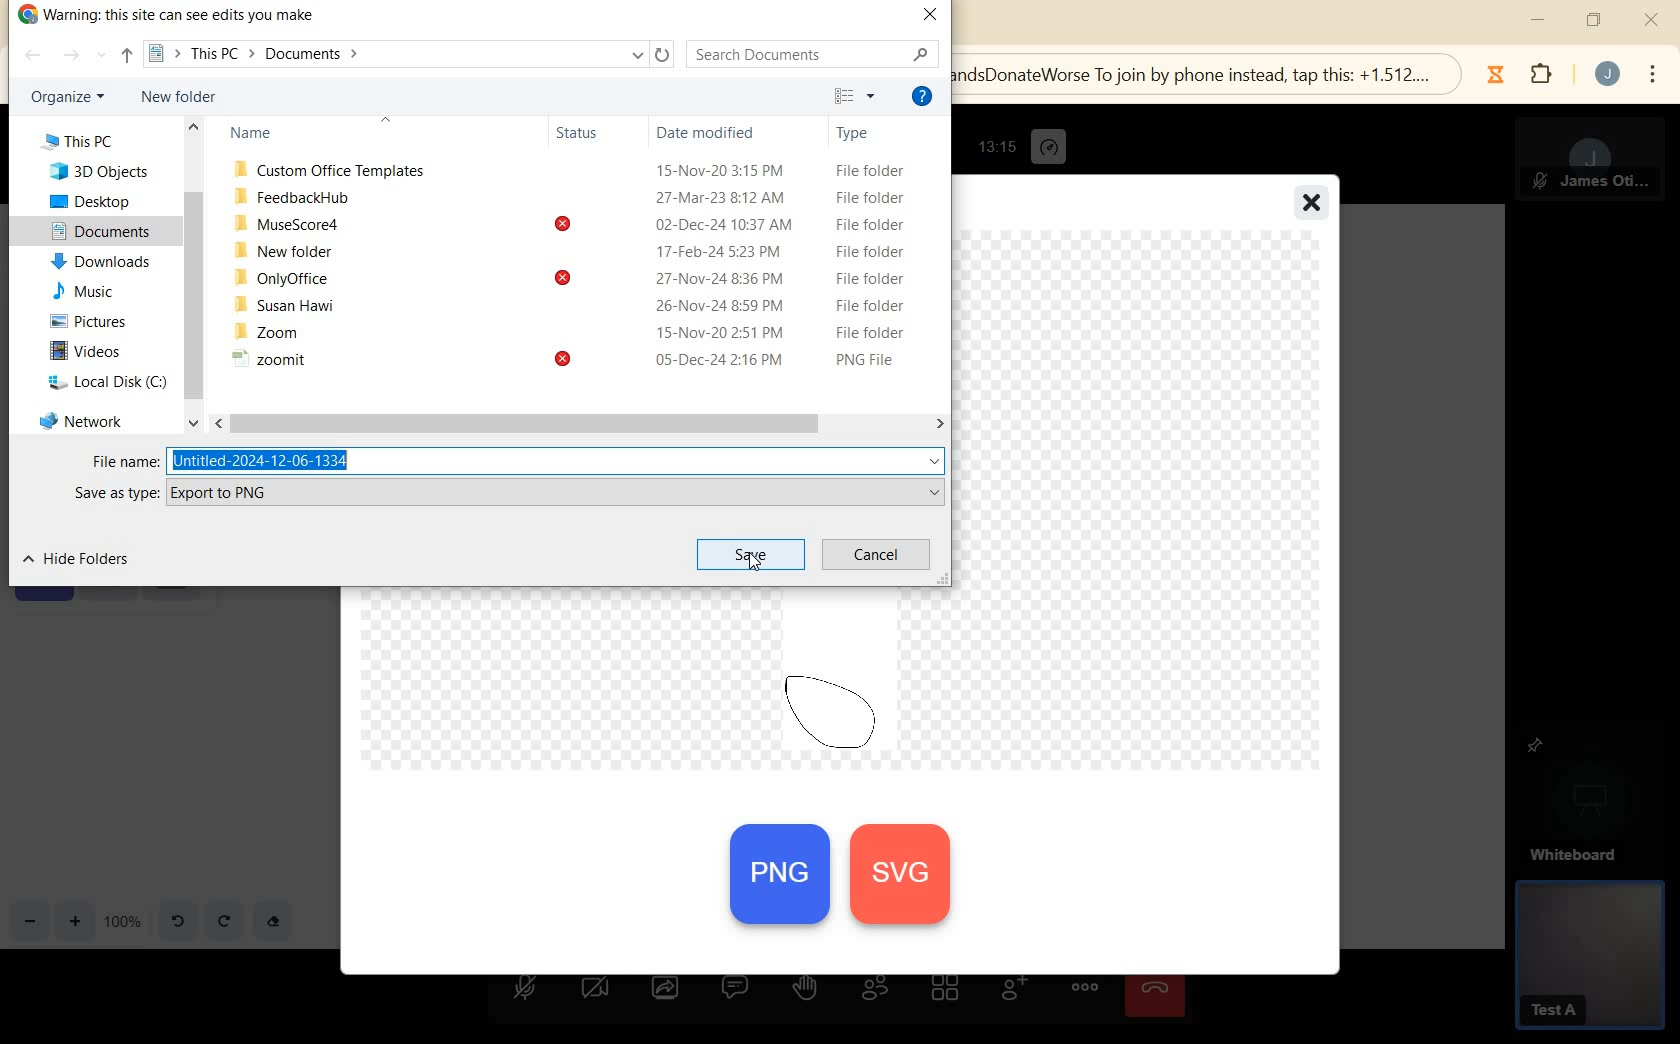 This screenshot has width=1680, height=1044. What do you see at coordinates (125, 57) in the screenshot?
I see `UP` at bounding box center [125, 57].